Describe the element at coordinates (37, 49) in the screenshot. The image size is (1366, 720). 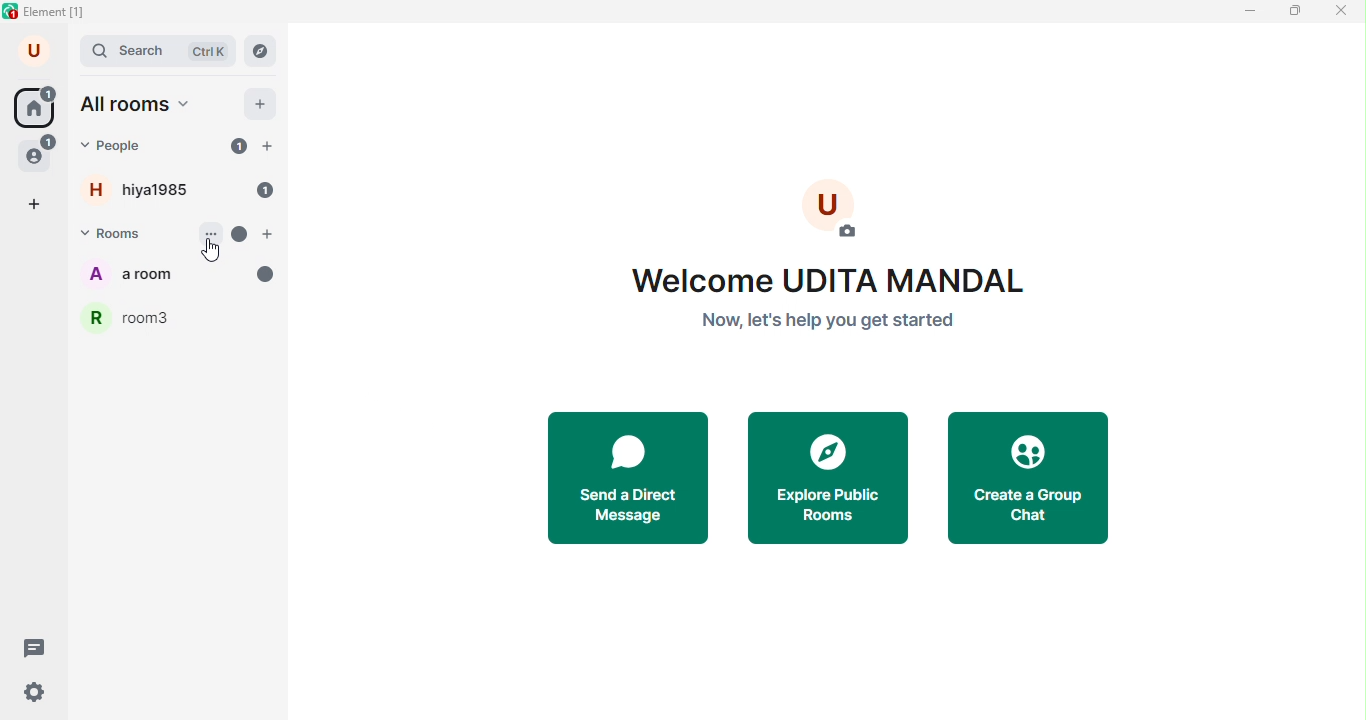
I see `account` at that location.